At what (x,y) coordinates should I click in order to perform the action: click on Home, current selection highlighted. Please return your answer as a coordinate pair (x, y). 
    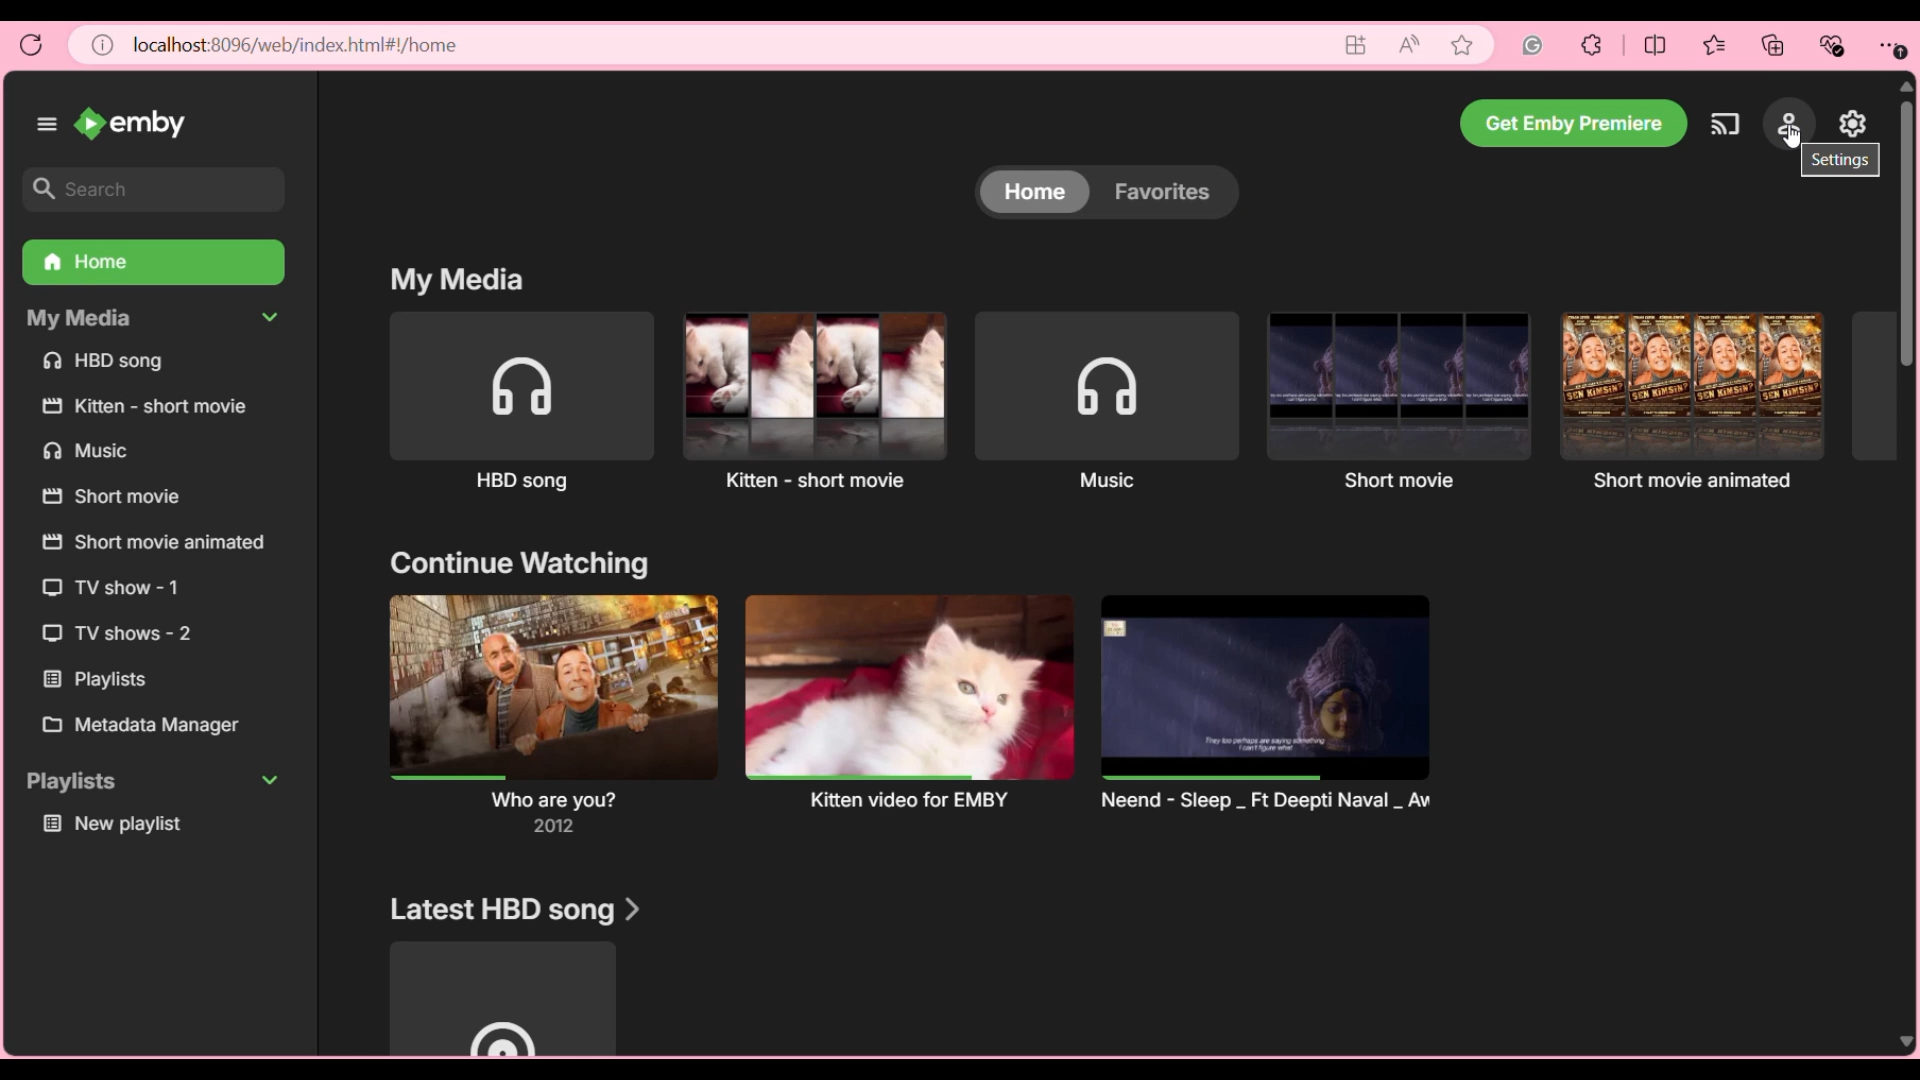
    Looking at the image, I should click on (154, 263).